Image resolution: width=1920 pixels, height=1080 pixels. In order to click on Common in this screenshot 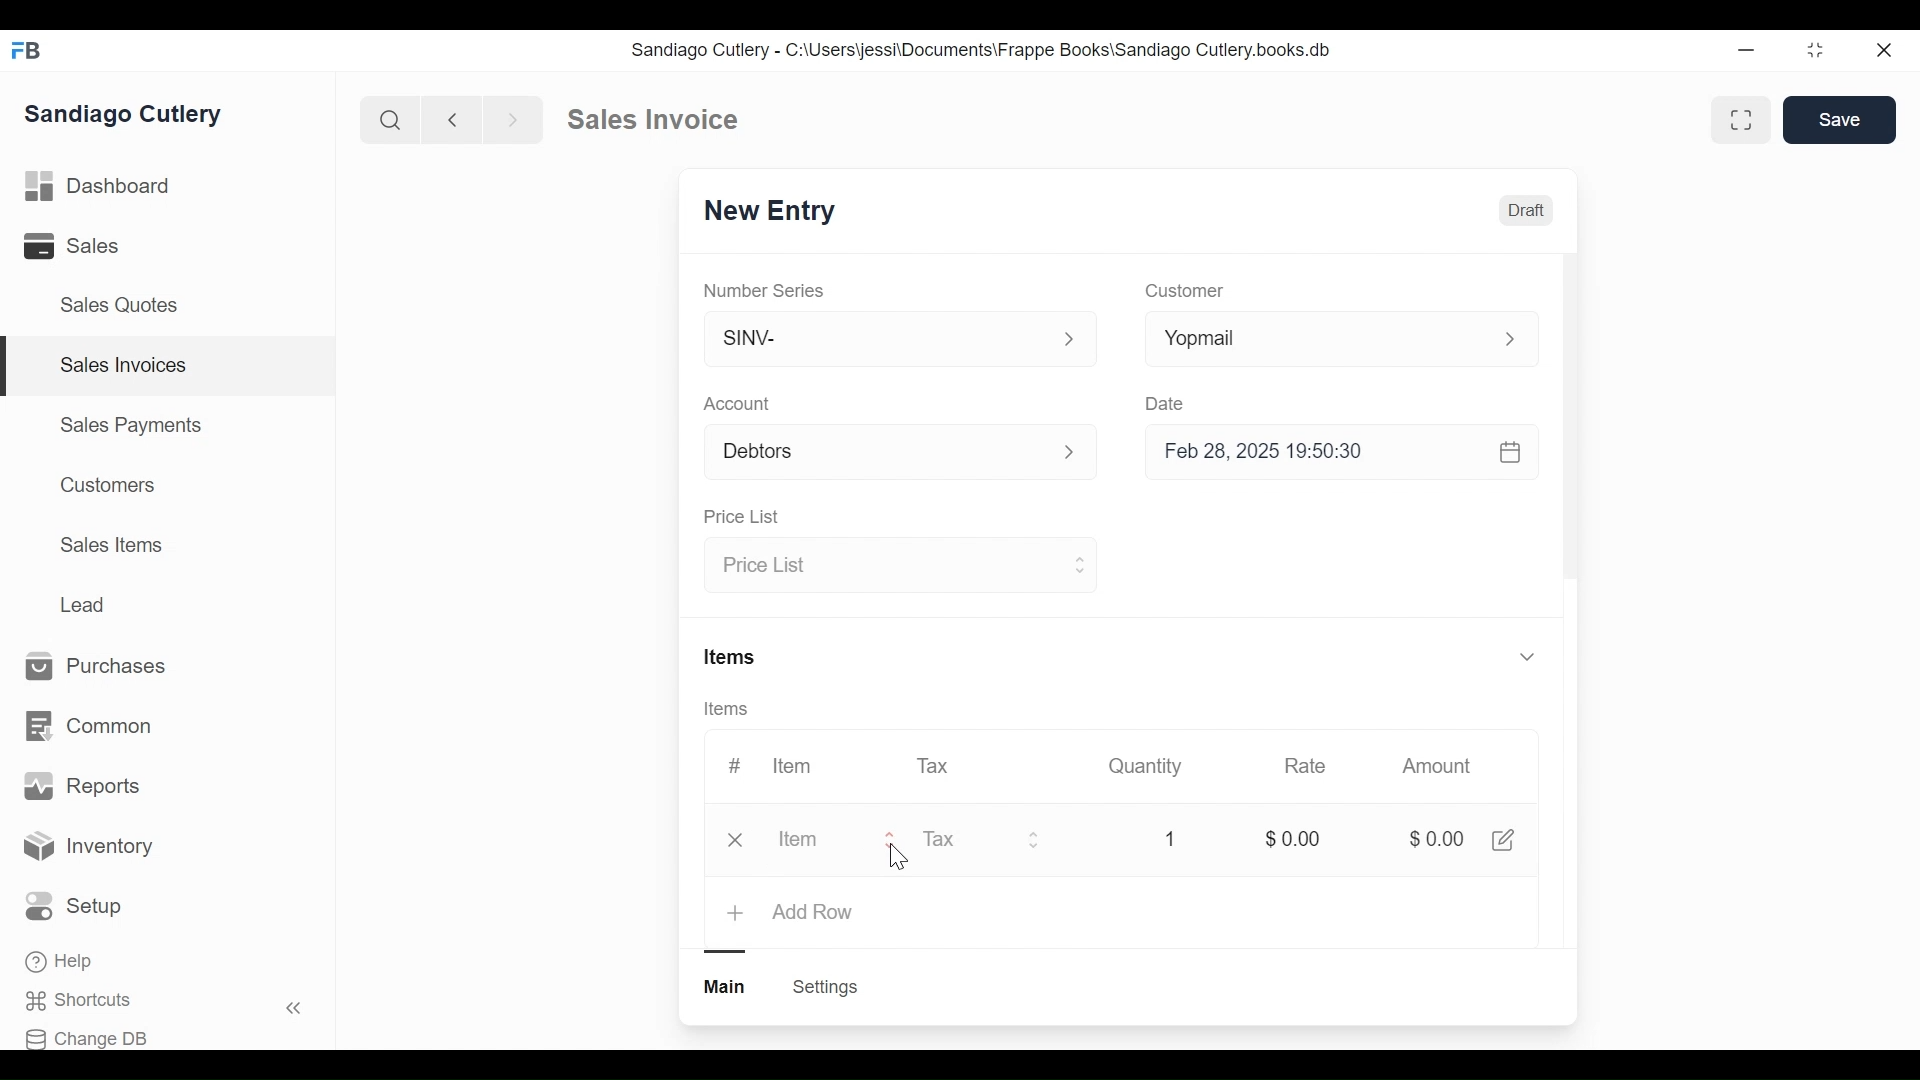, I will do `click(92, 727)`.